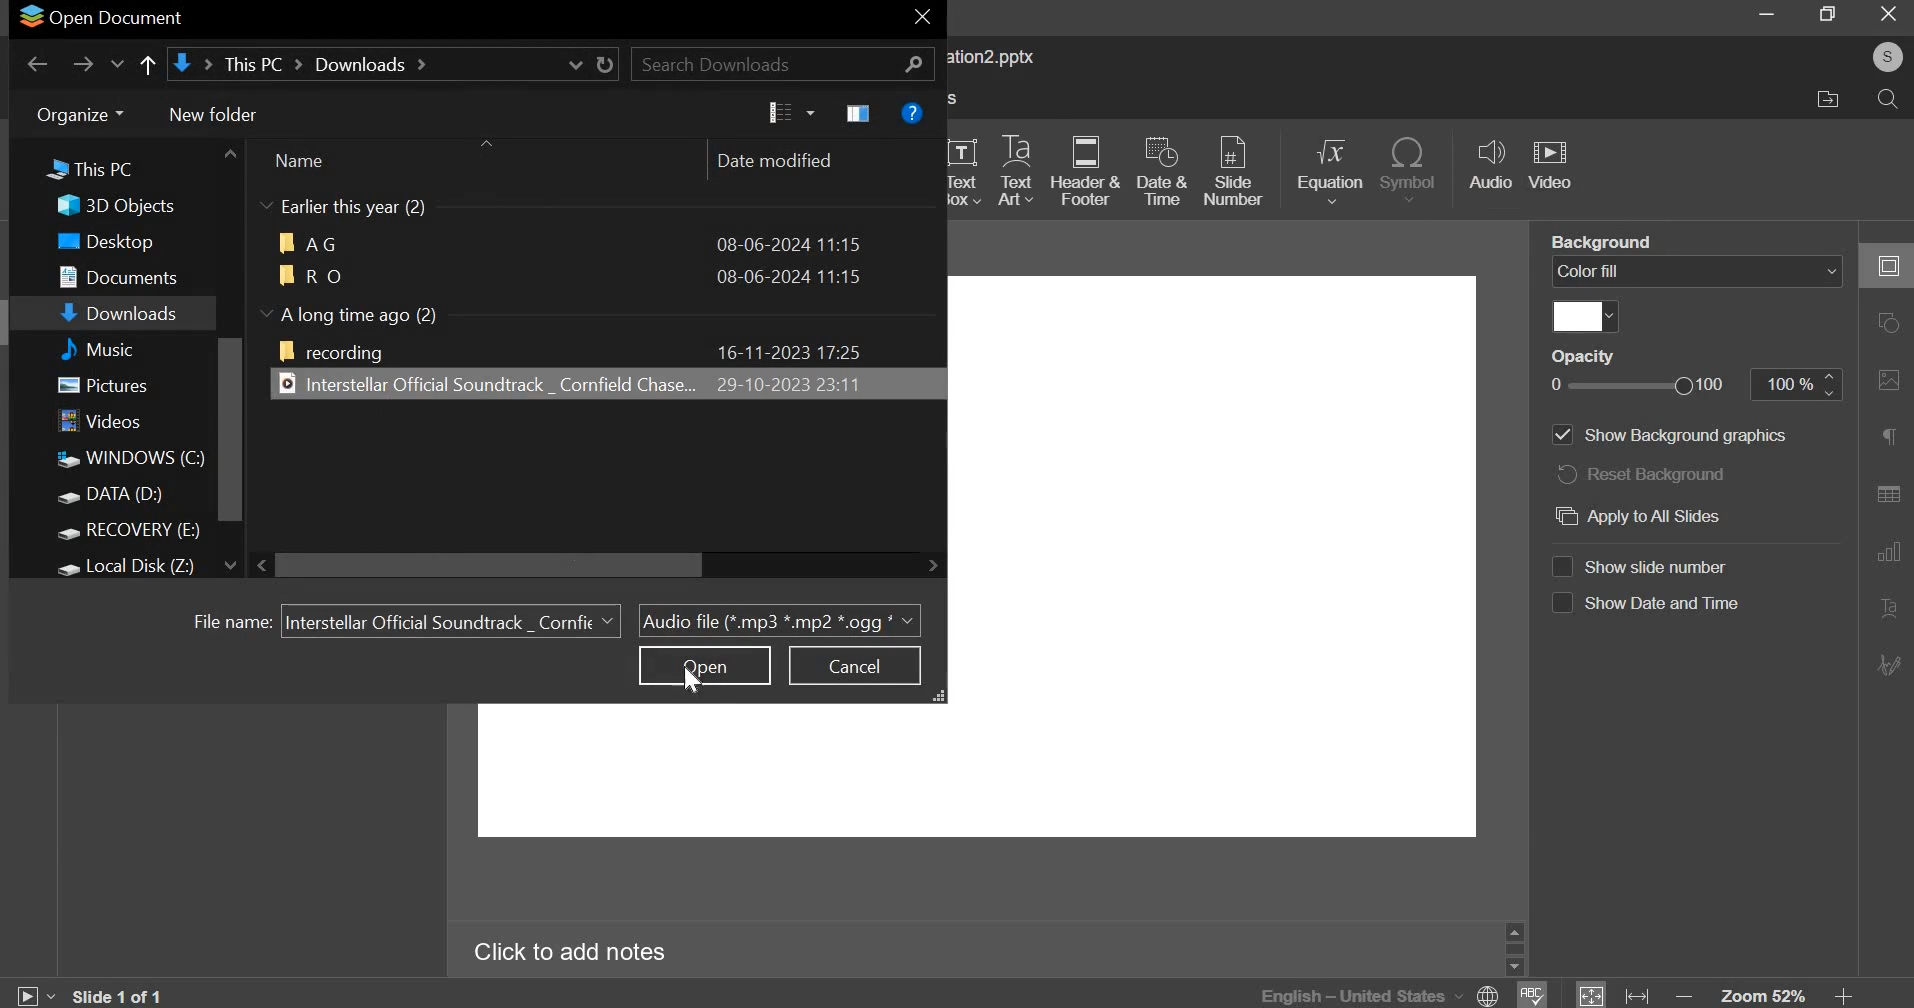  What do you see at coordinates (1888, 493) in the screenshot?
I see `table settings` at bounding box center [1888, 493].